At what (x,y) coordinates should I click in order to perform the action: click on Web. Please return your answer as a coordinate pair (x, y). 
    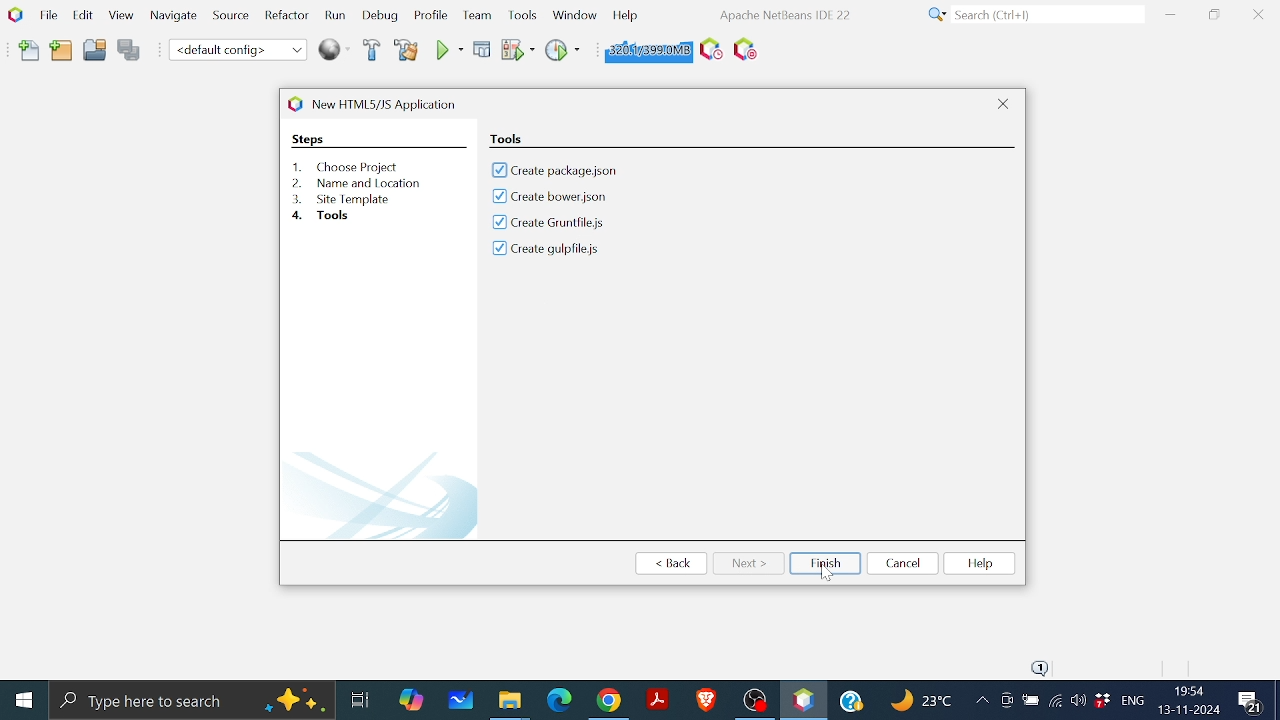
    Looking at the image, I should click on (336, 48).